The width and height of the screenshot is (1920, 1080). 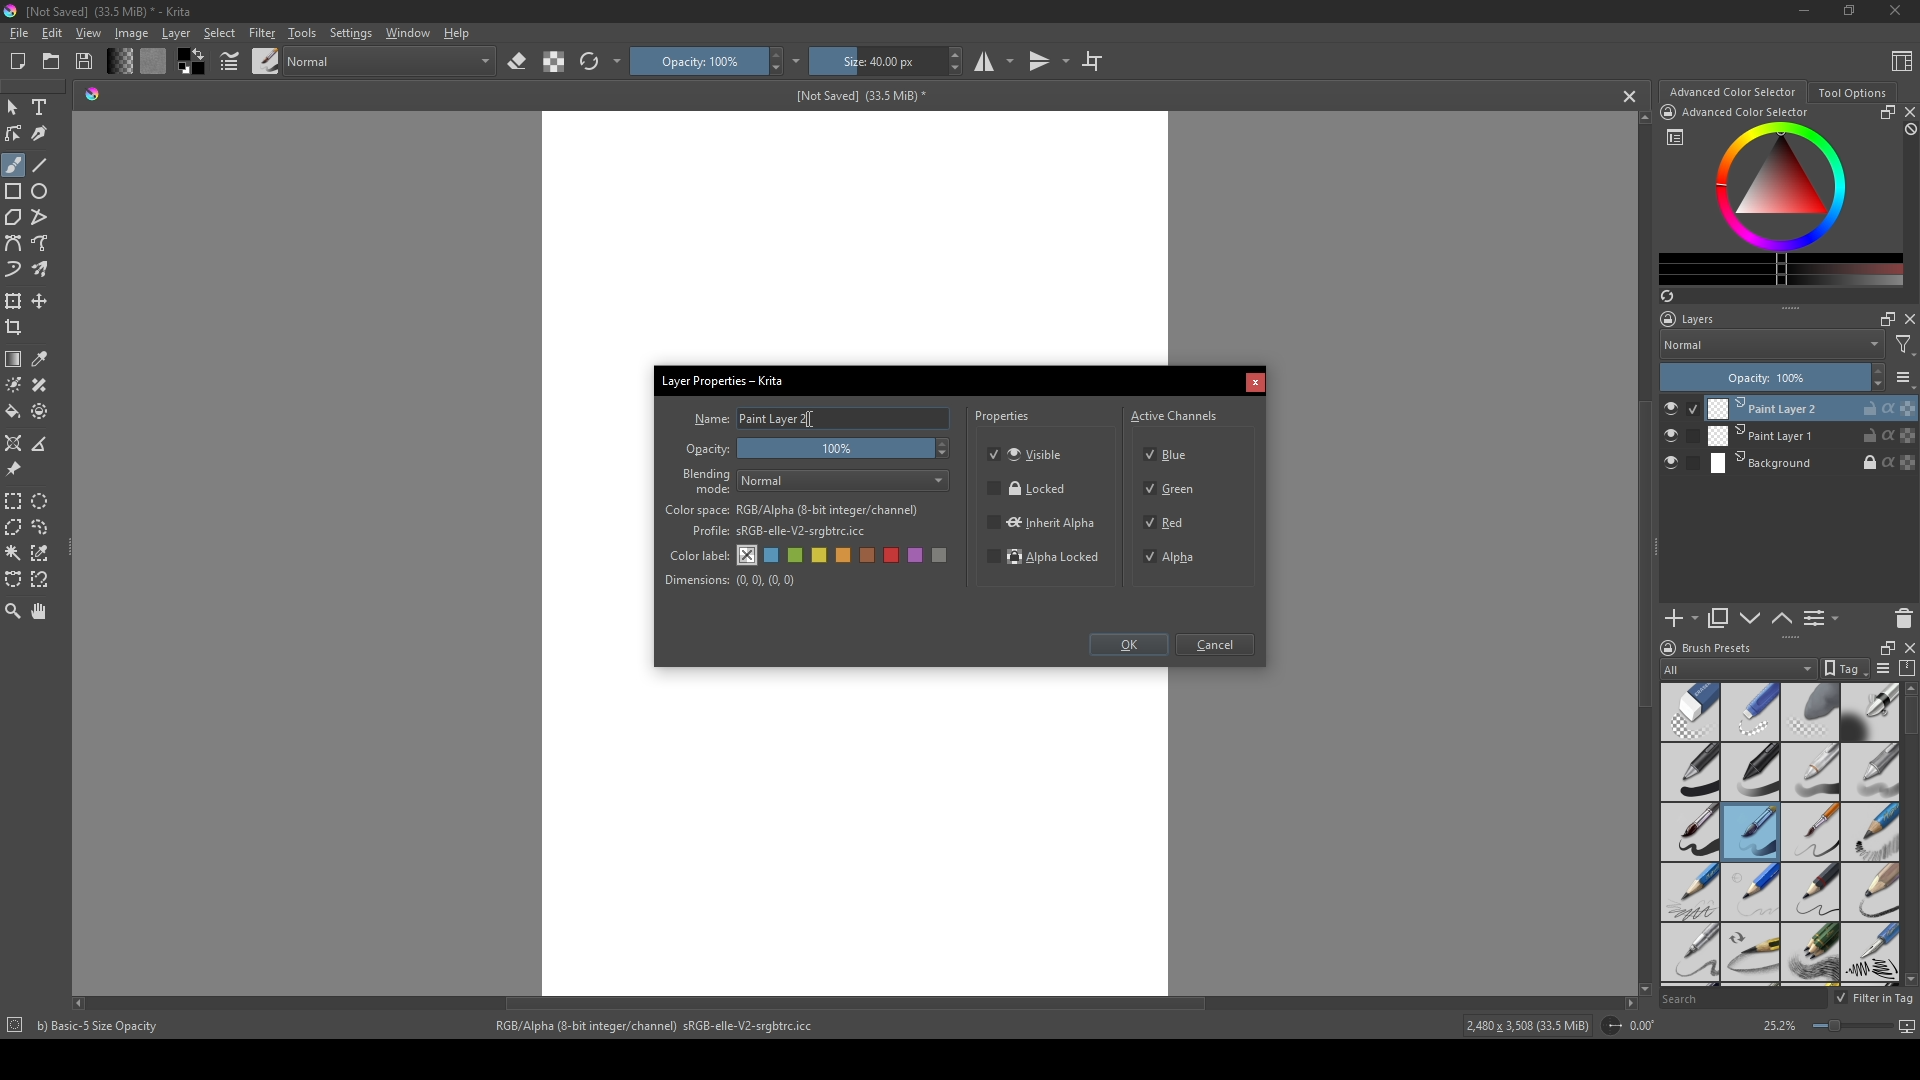 What do you see at coordinates (1718, 648) in the screenshot?
I see `Brush presets` at bounding box center [1718, 648].